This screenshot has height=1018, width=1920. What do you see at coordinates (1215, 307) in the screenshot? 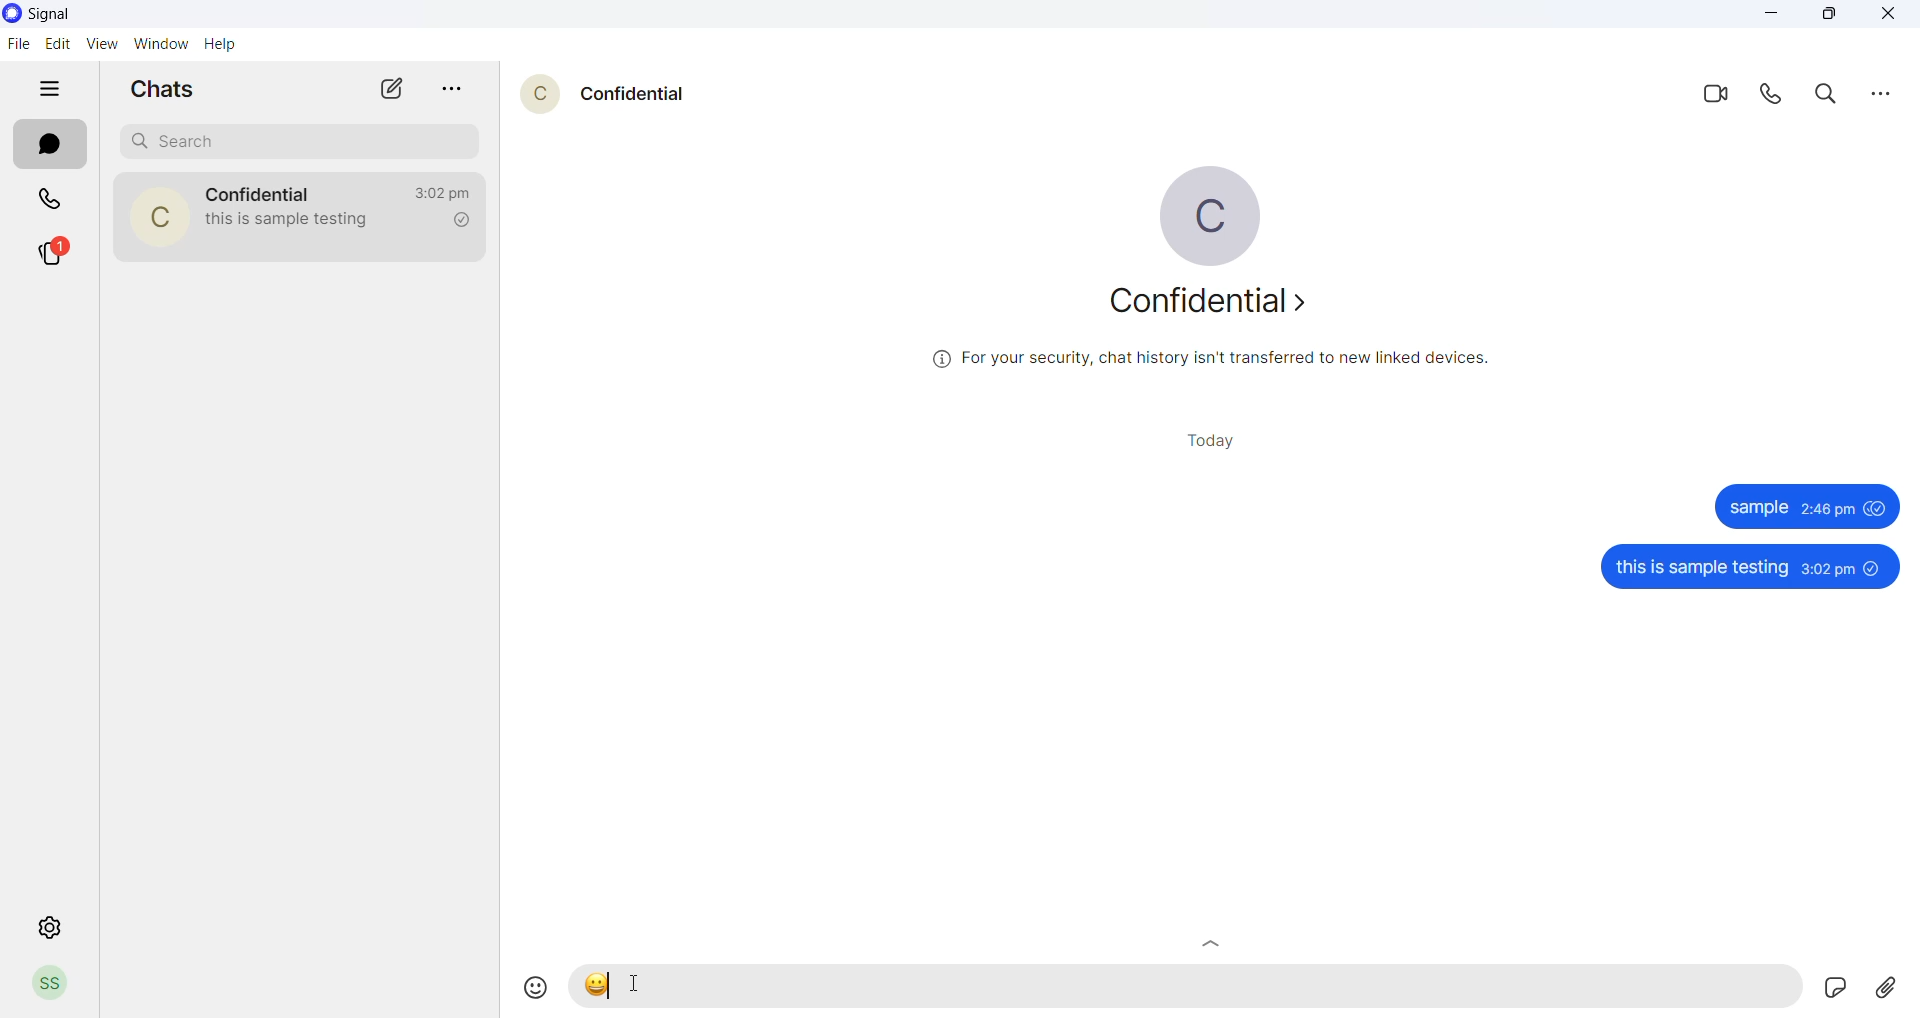
I see `about contact` at bounding box center [1215, 307].